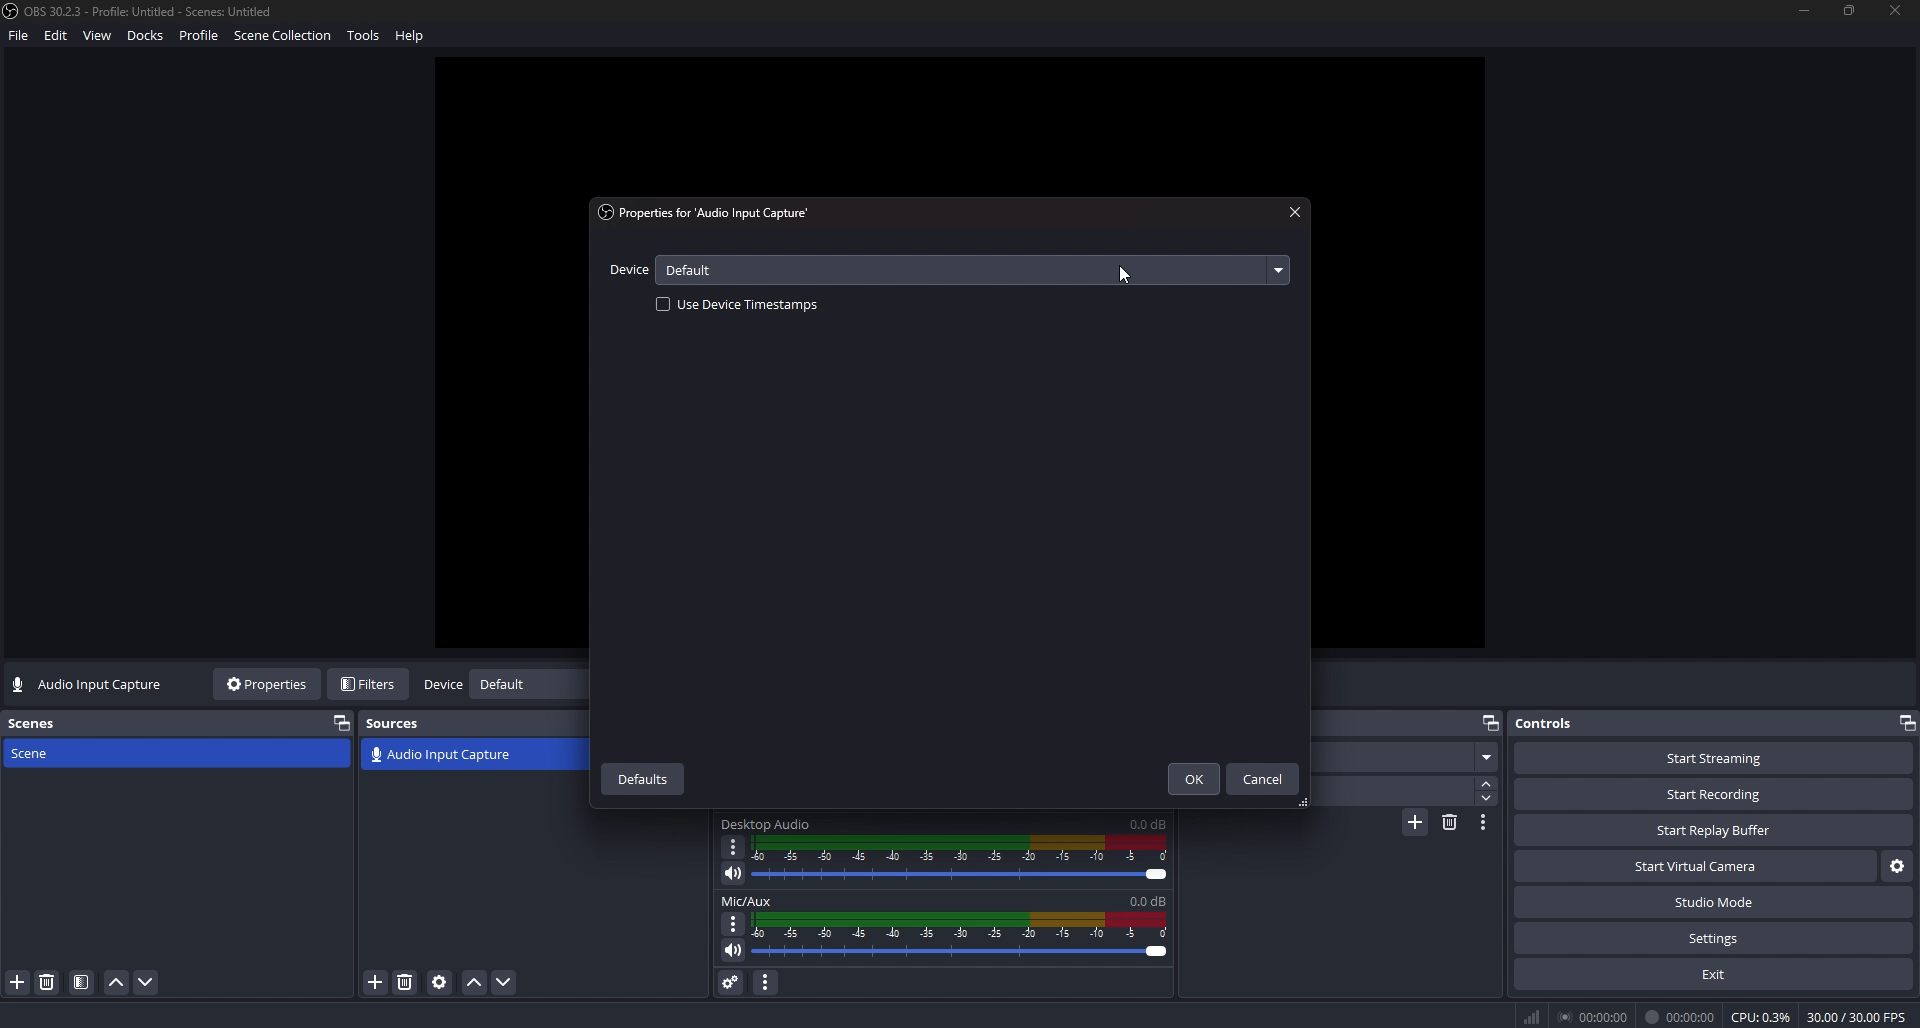 The height and width of the screenshot is (1028, 1920). I want to click on View, so click(99, 36).